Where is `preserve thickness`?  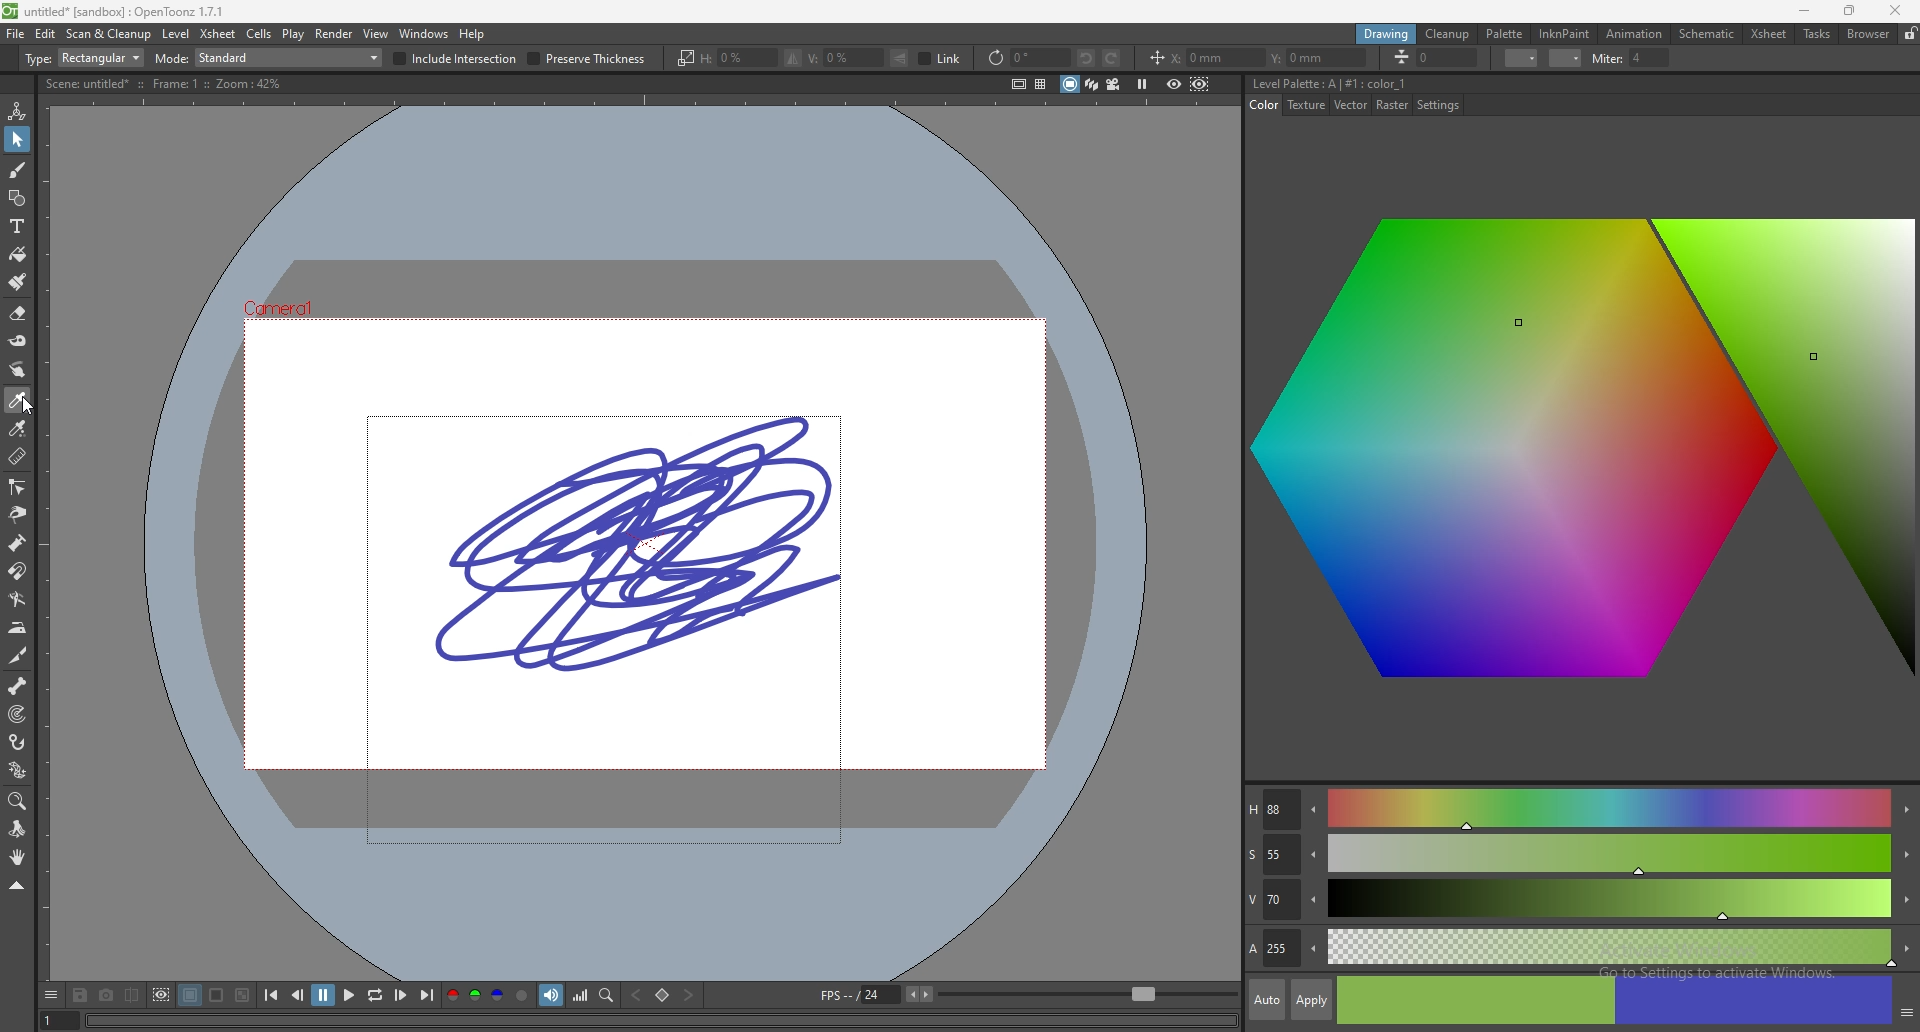
preserve thickness is located at coordinates (588, 59).